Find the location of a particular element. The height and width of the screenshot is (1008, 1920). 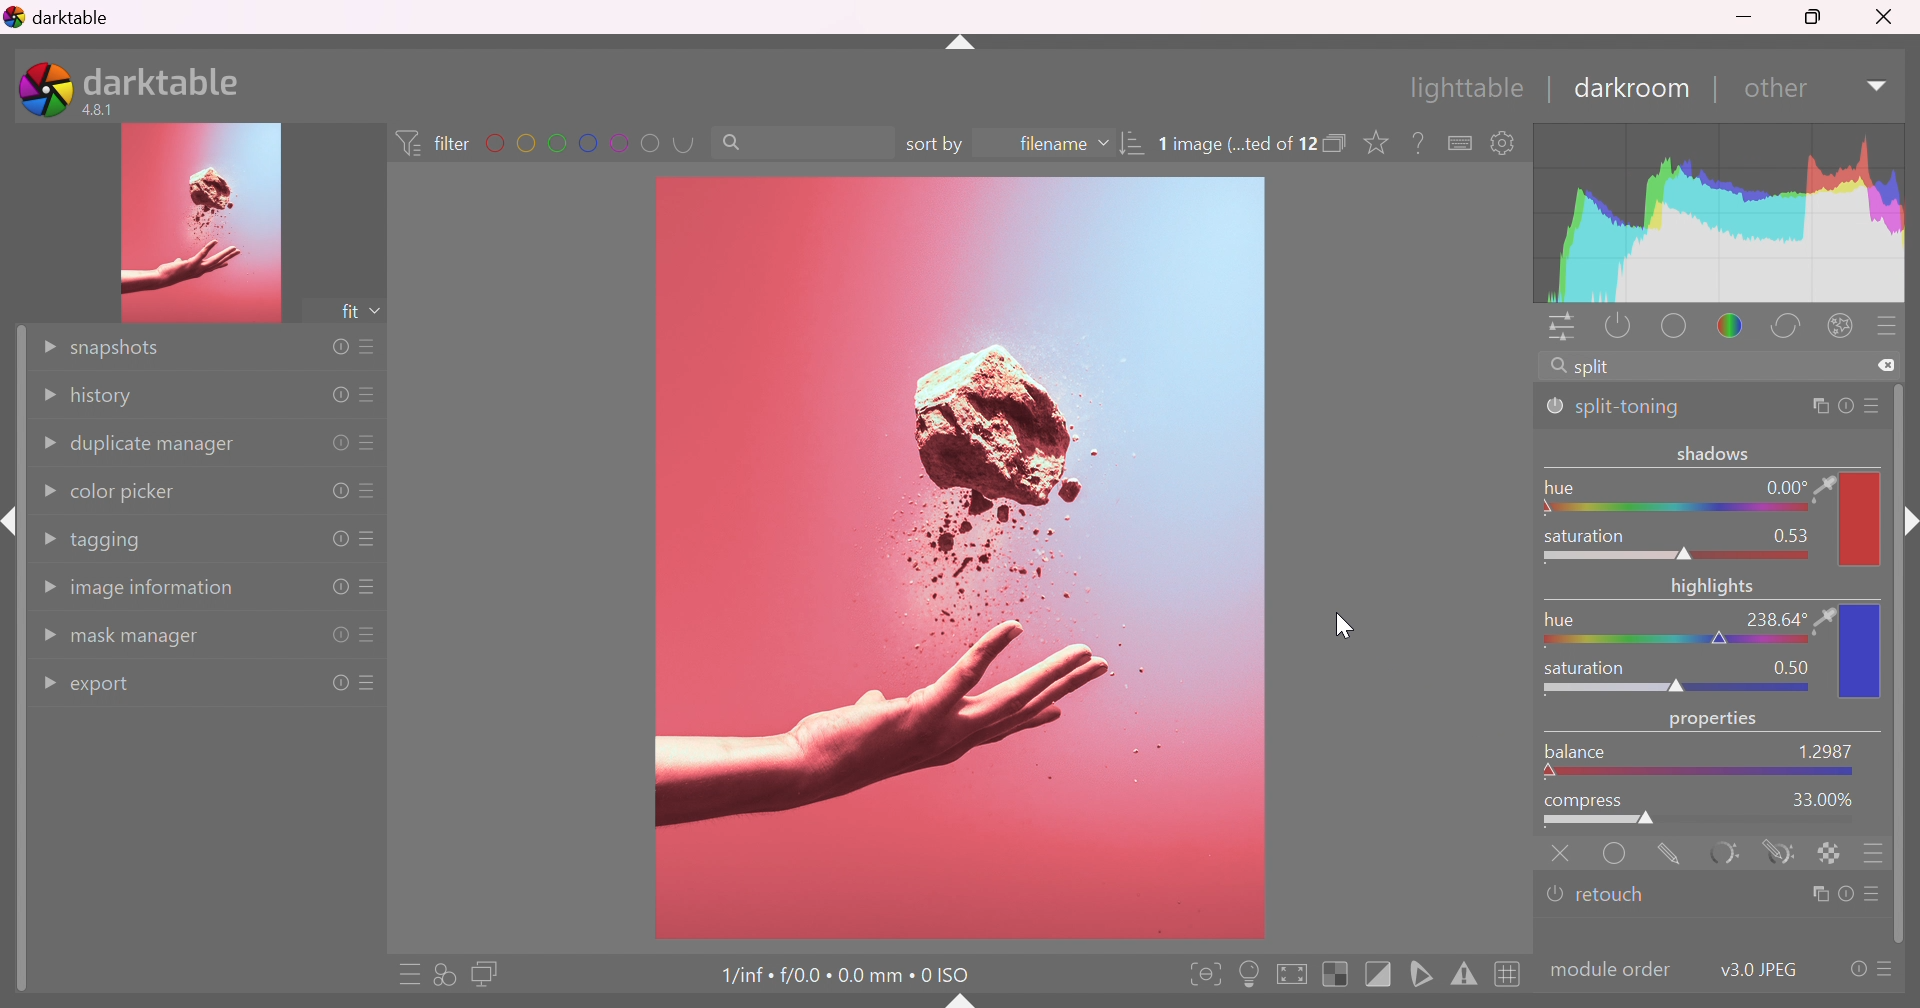

presets is located at coordinates (371, 395).